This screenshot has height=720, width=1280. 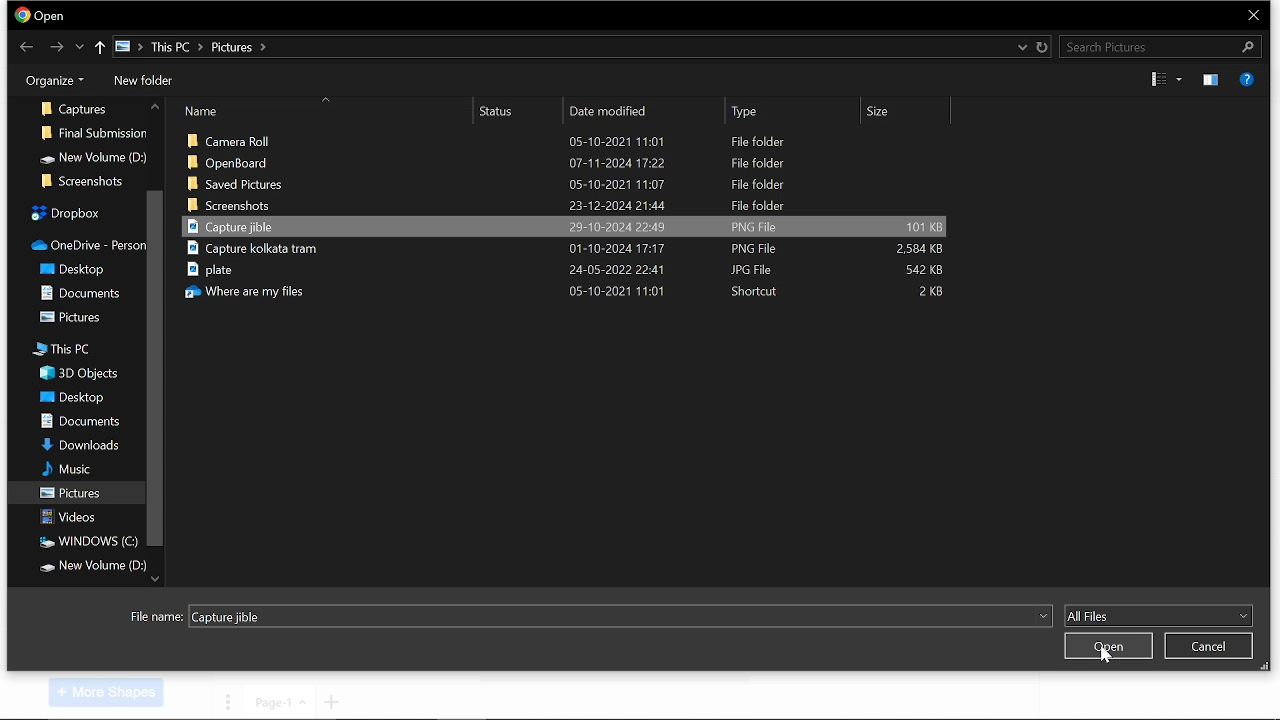 What do you see at coordinates (93, 565) in the screenshot?
I see `folders` at bounding box center [93, 565].